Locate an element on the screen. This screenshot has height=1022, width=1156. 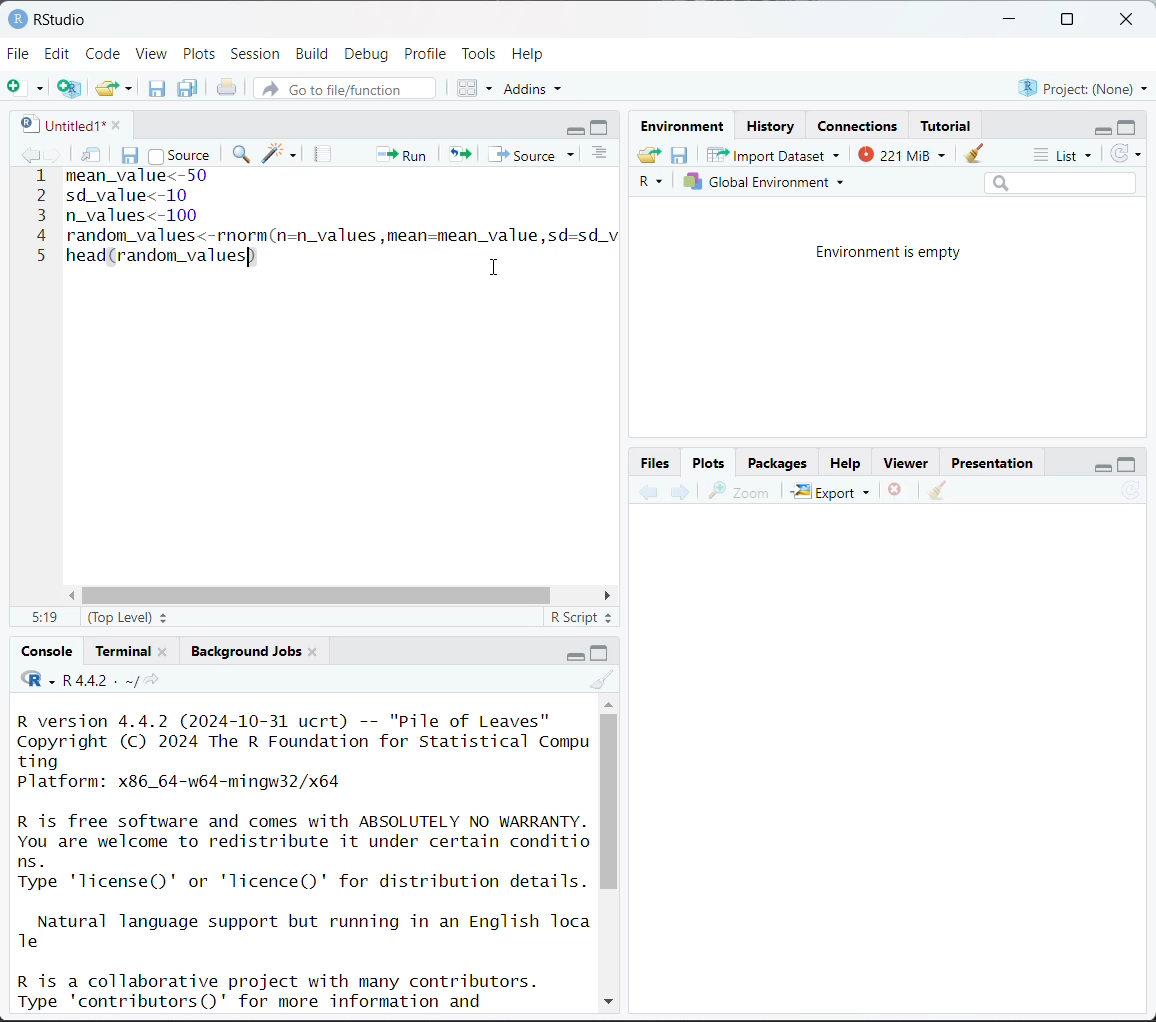
minimize is located at coordinates (1011, 20).